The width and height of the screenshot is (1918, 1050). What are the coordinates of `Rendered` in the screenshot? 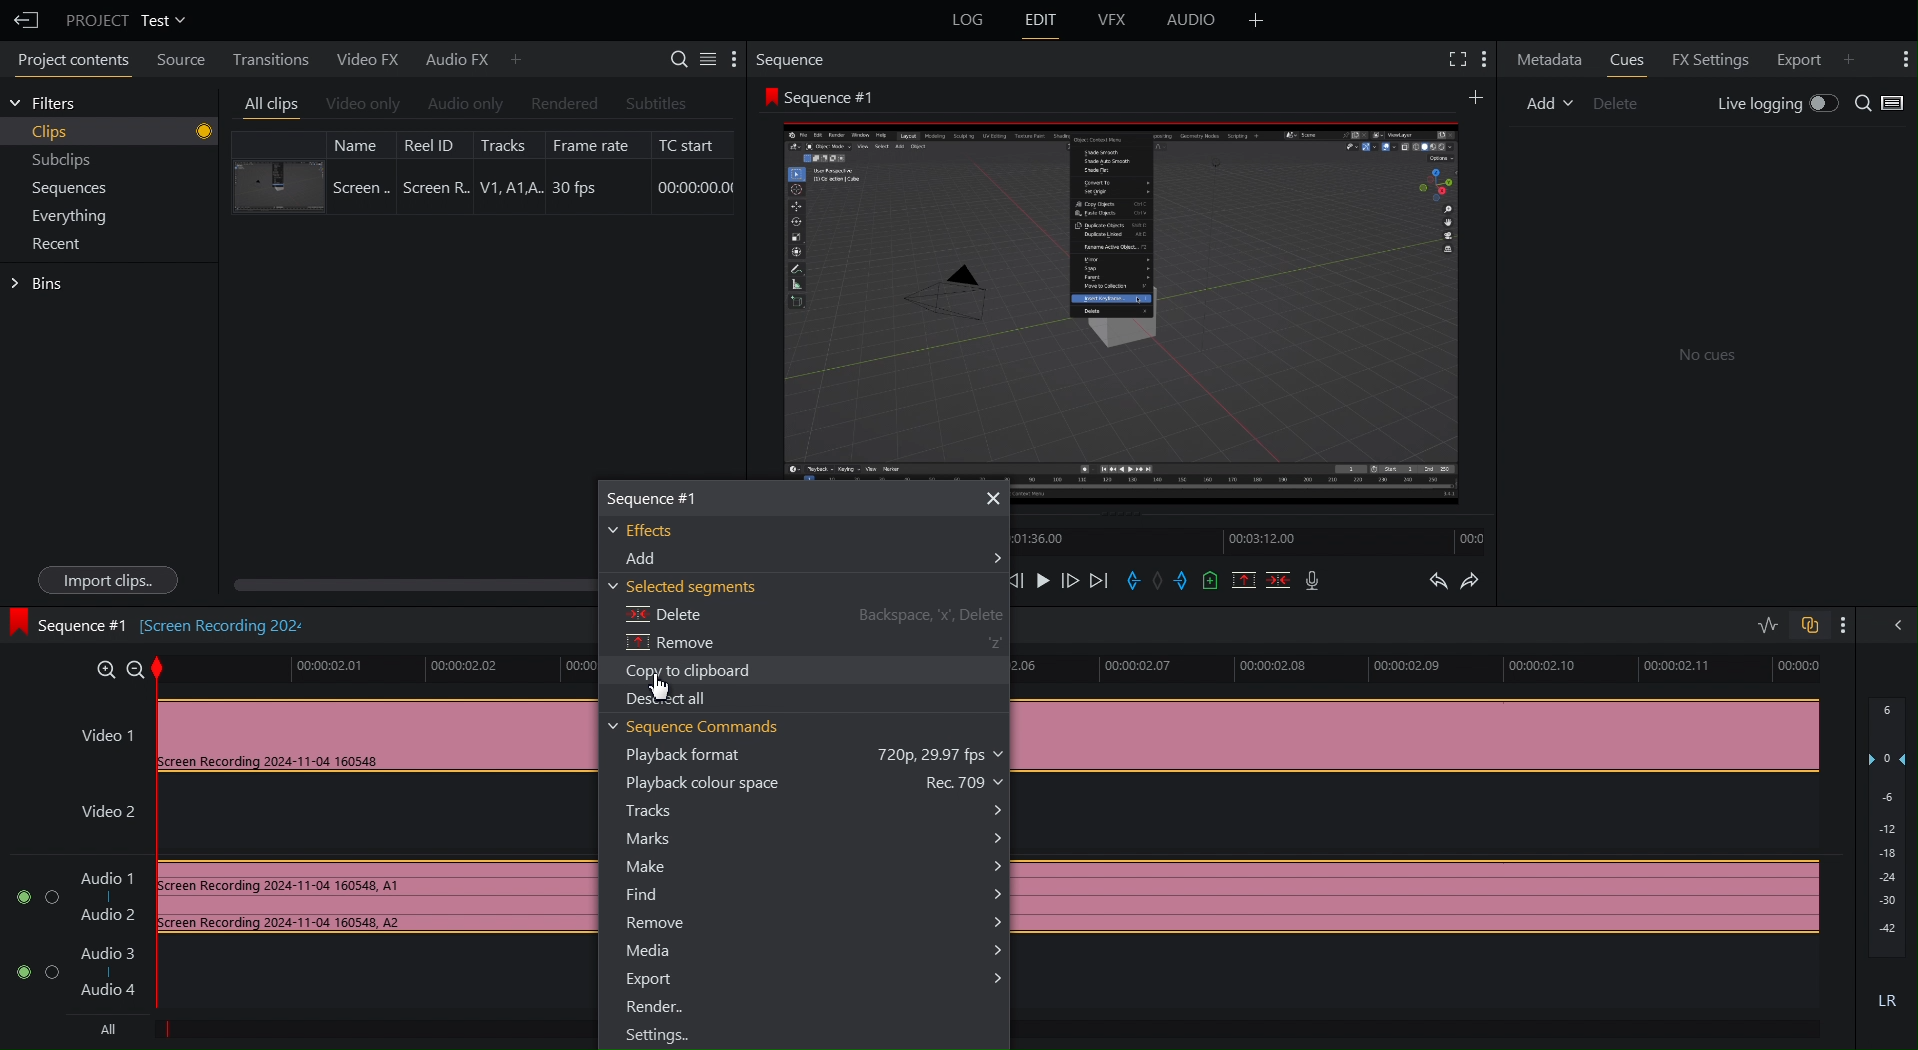 It's located at (560, 103).